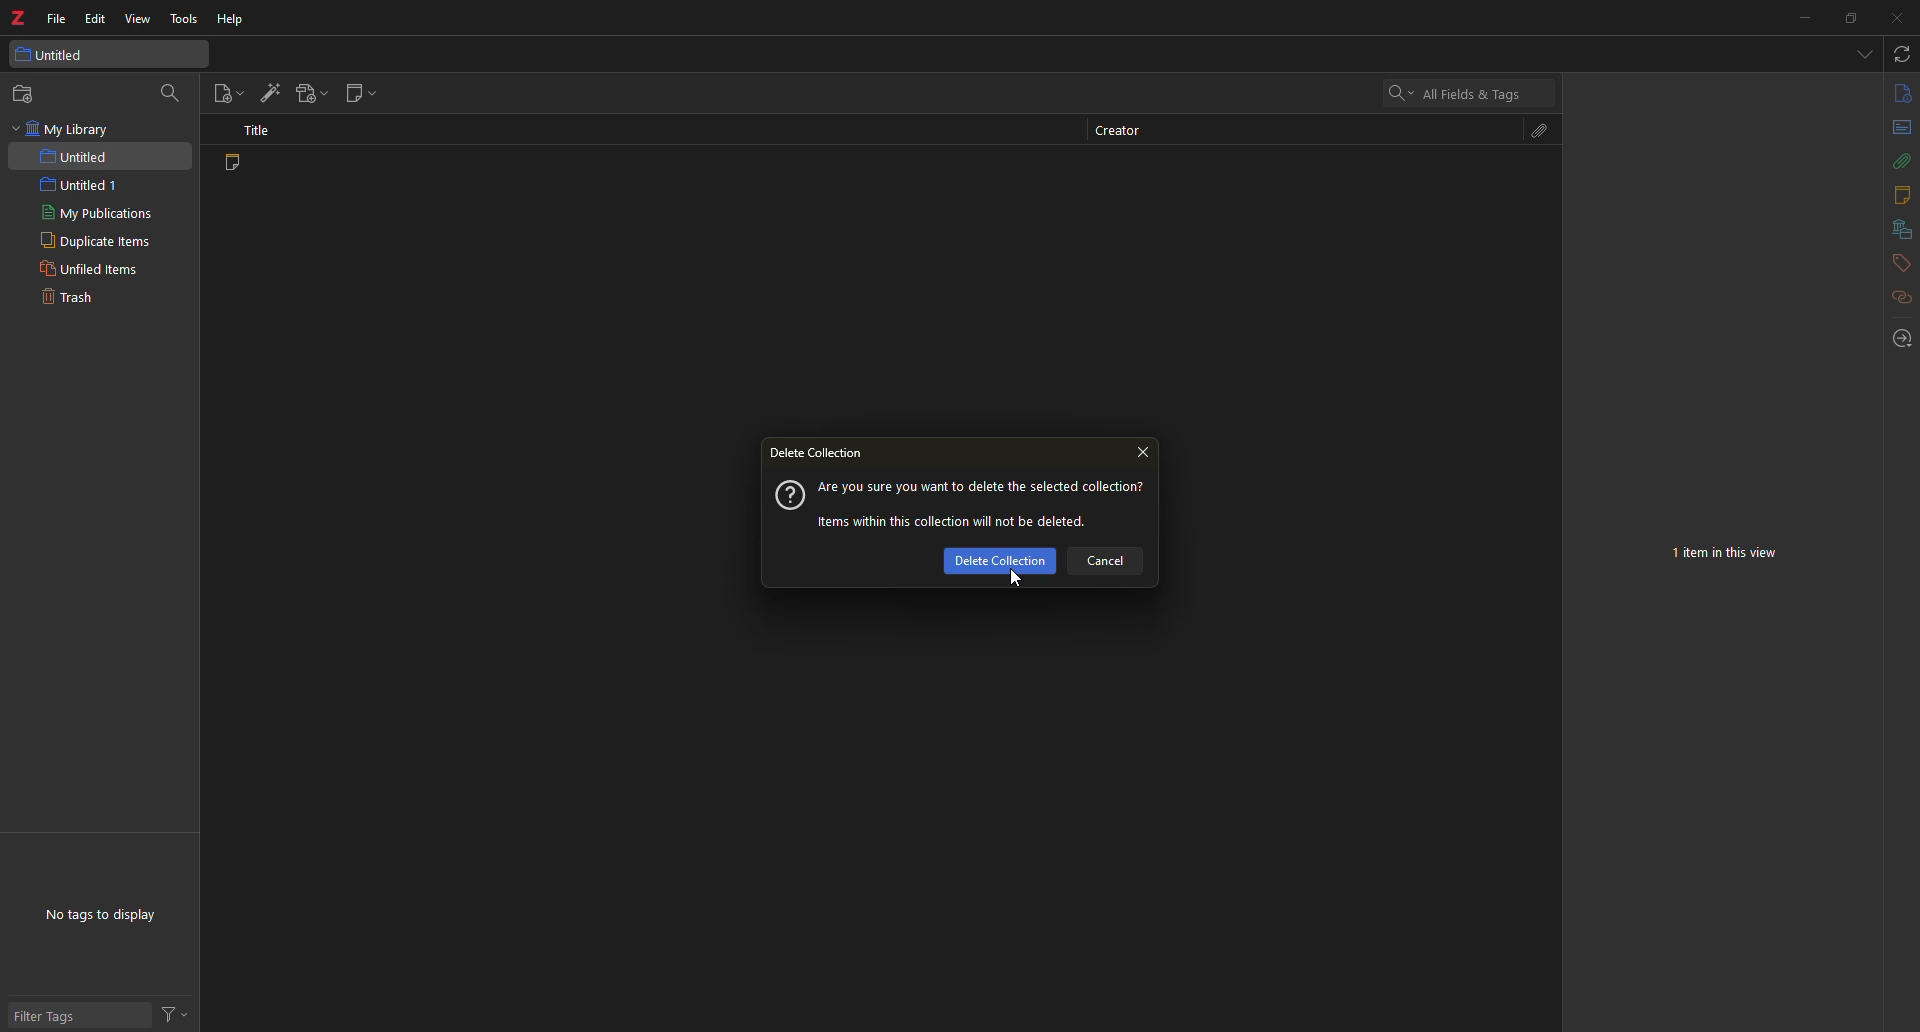  I want to click on filter tags, so click(54, 1008).